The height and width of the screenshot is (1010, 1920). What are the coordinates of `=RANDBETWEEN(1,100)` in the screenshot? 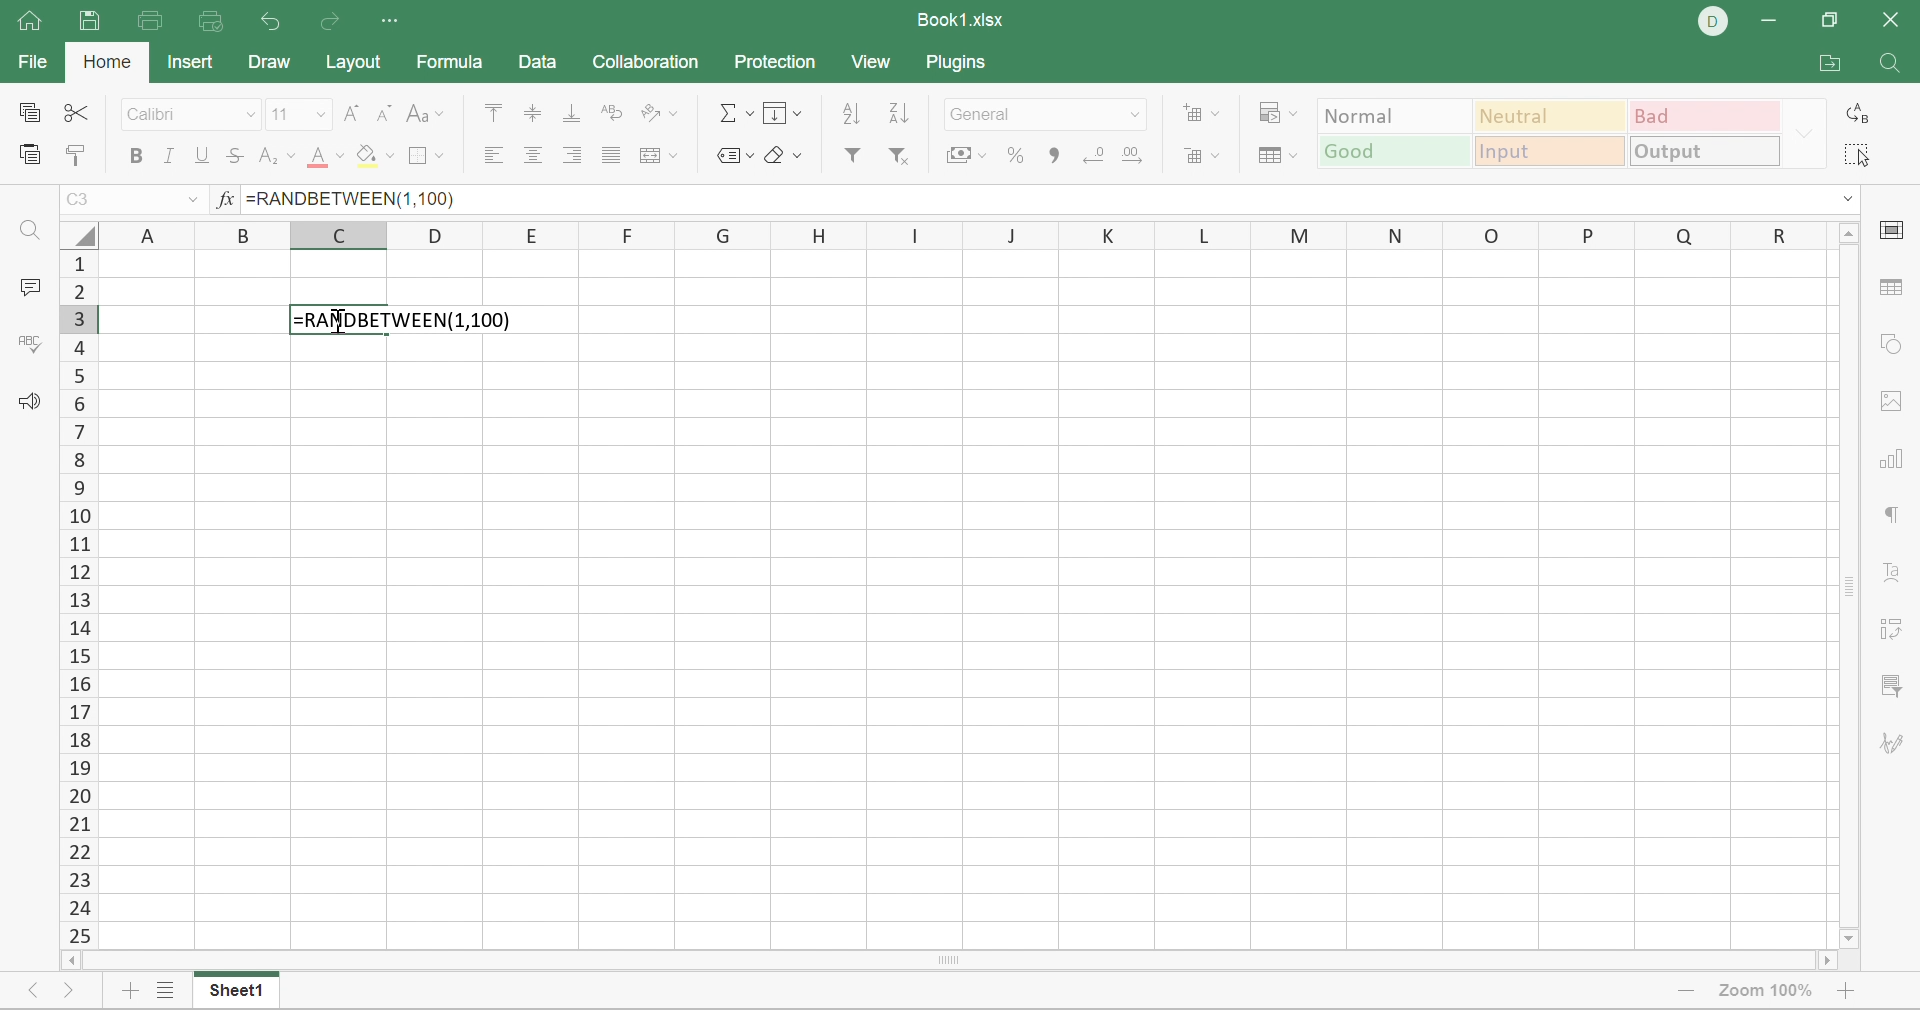 It's located at (352, 199).